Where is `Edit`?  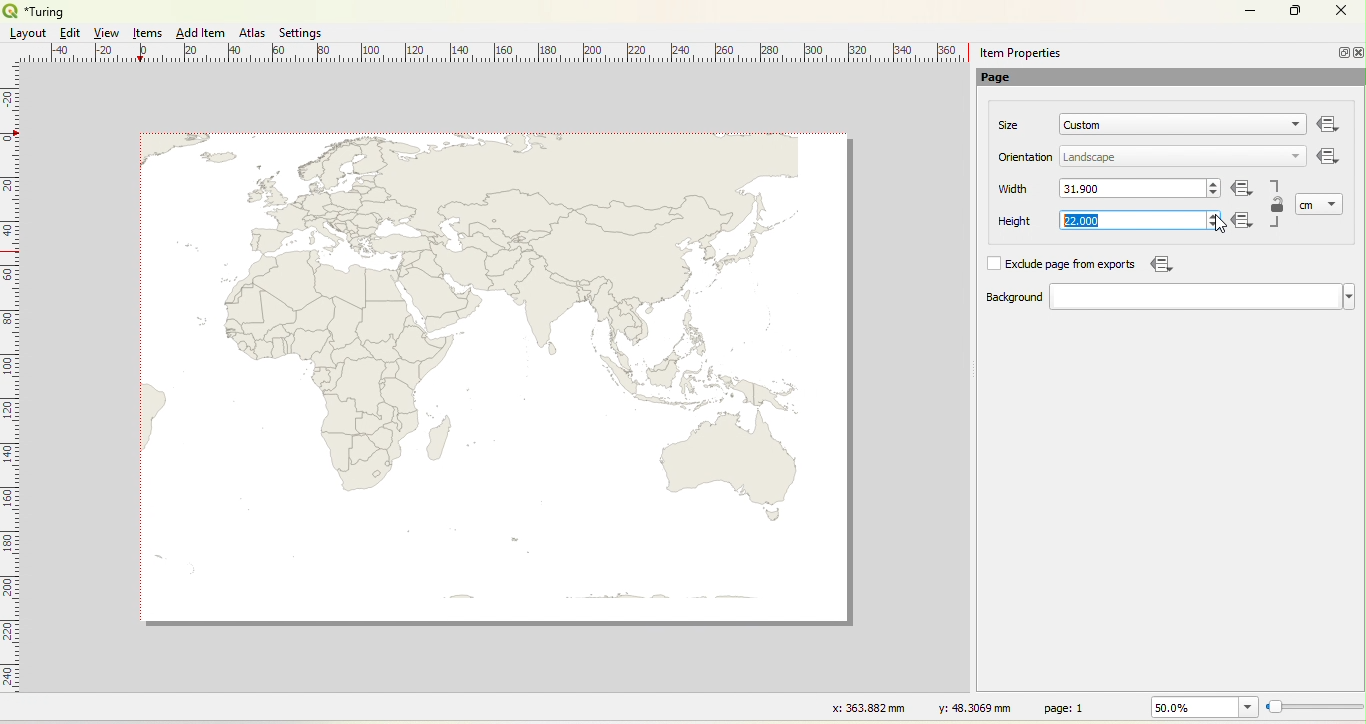 Edit is located at coordinates (68, 33).